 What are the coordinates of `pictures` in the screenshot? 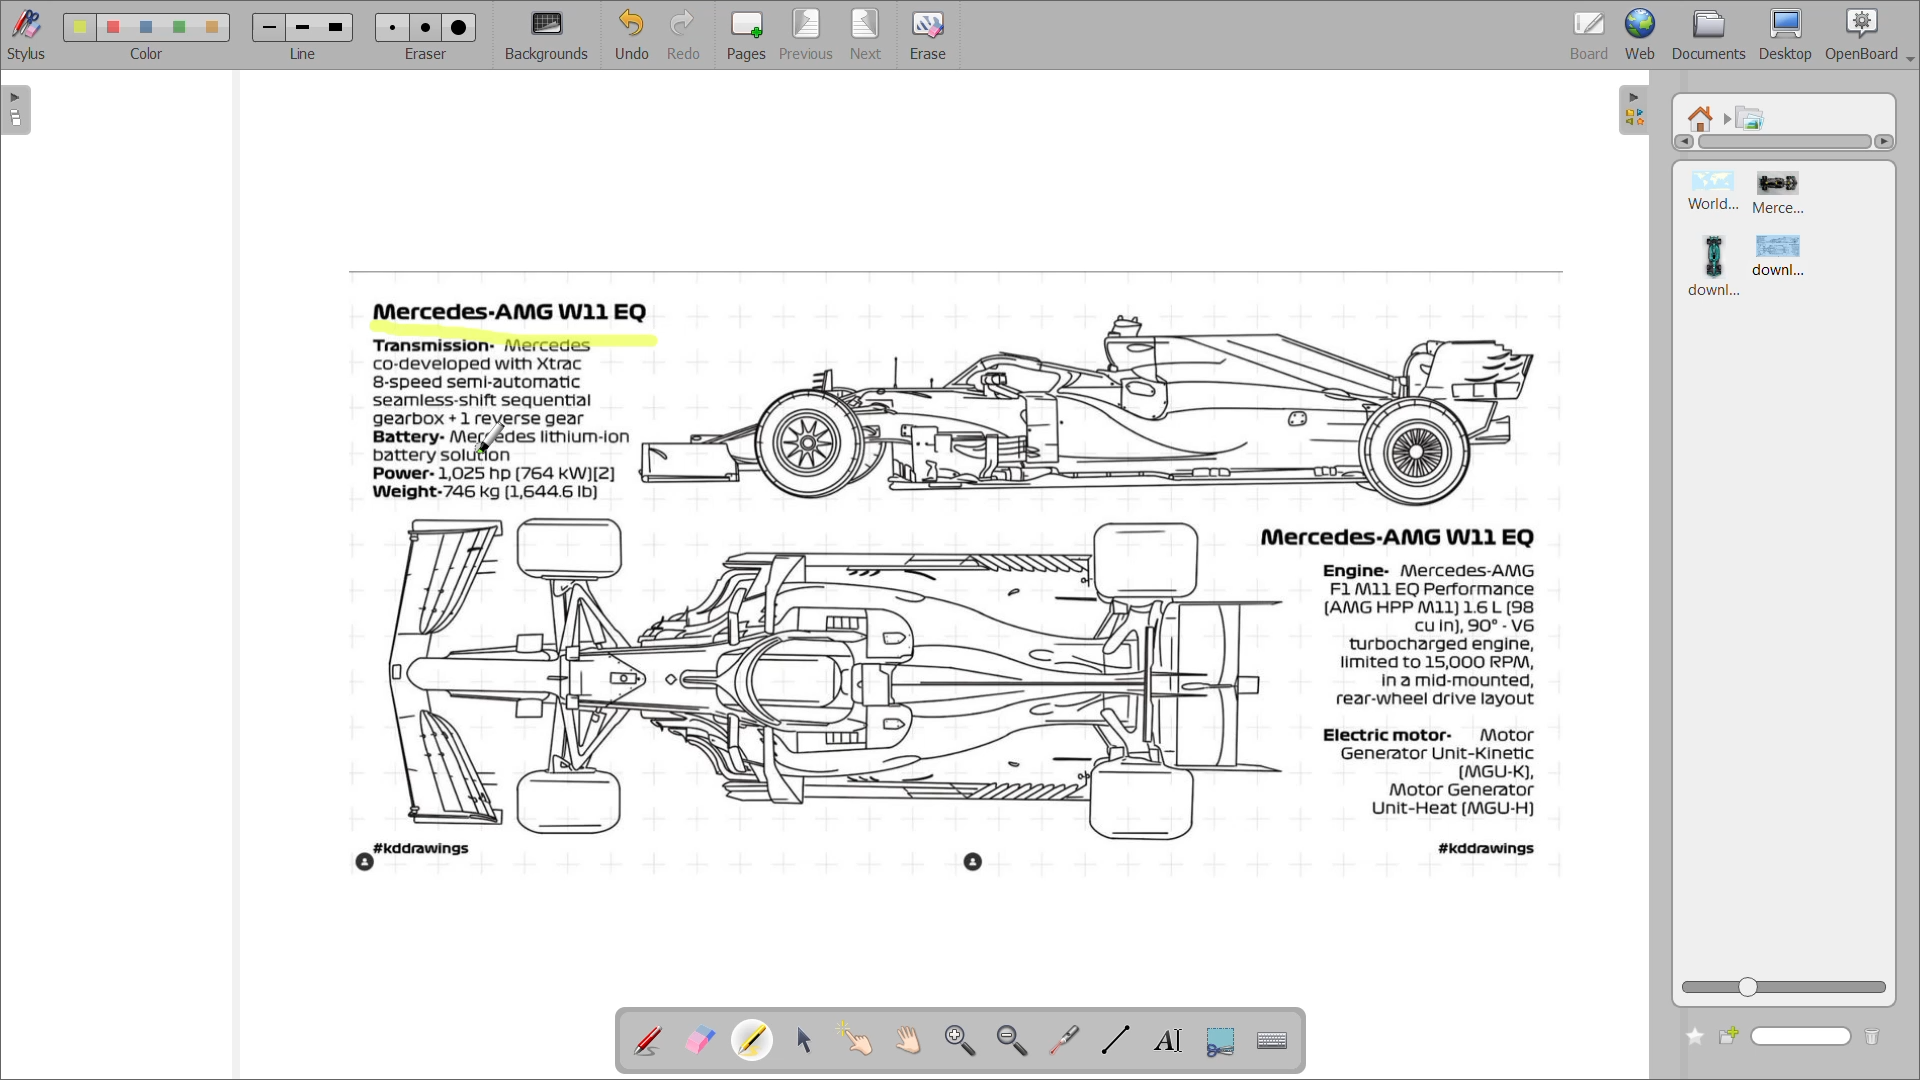 It's located at (1749, 114).